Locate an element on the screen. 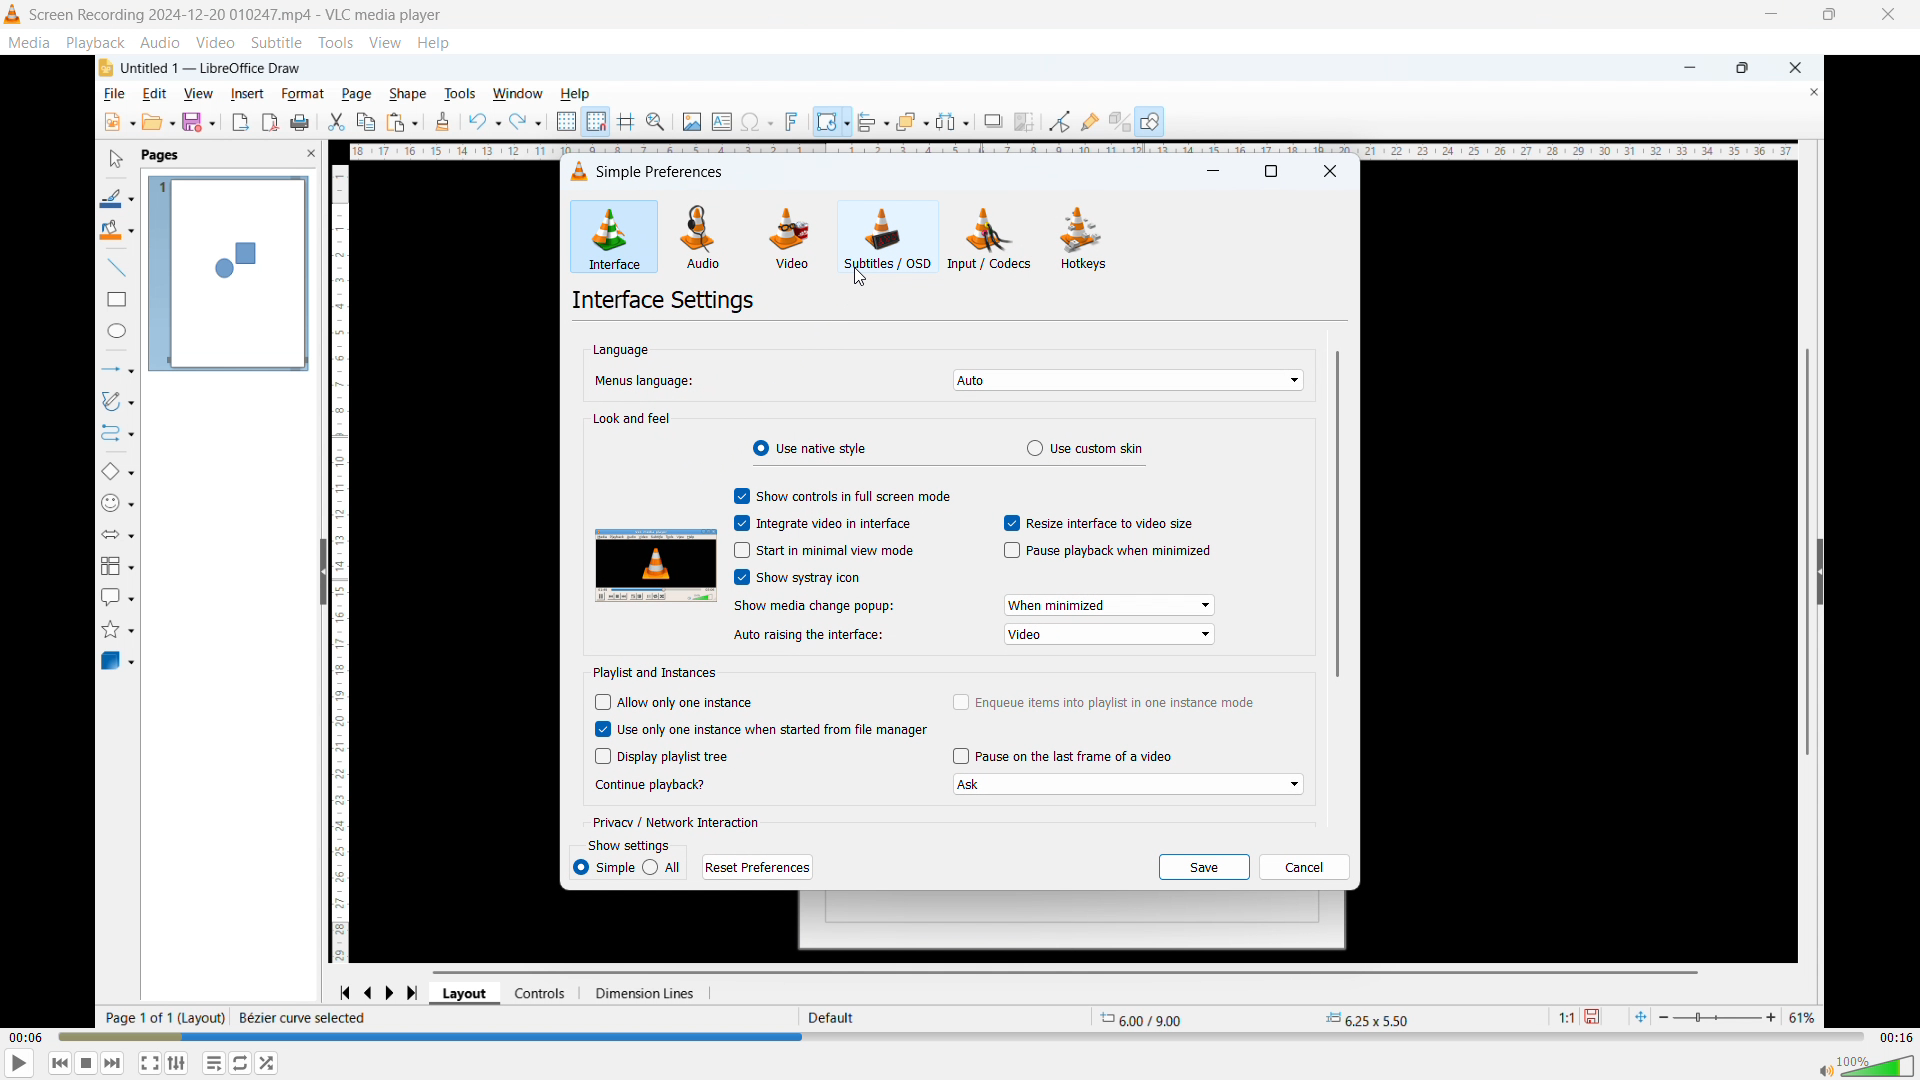  Vertical scroll bar  is located at coordinates (1337, 513).